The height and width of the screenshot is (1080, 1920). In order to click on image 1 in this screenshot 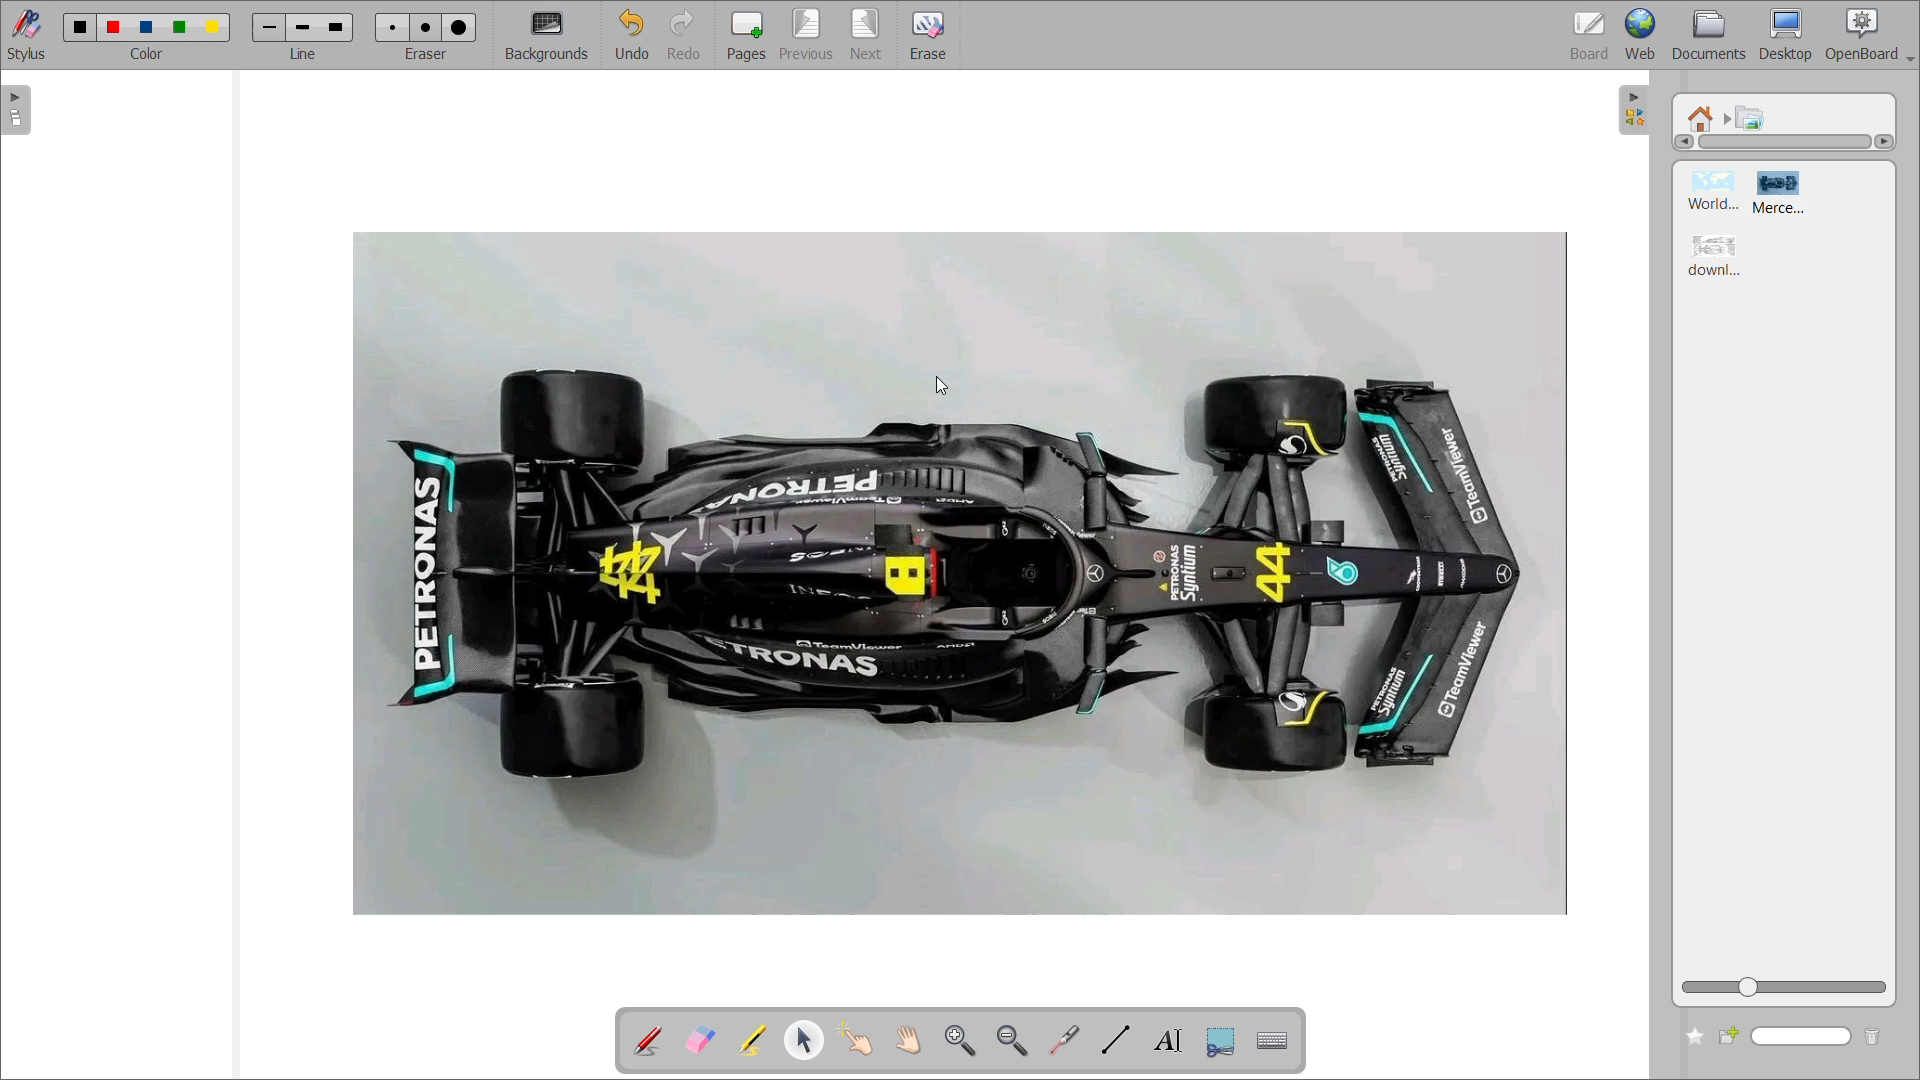, I will do `click(1715, 190)`.